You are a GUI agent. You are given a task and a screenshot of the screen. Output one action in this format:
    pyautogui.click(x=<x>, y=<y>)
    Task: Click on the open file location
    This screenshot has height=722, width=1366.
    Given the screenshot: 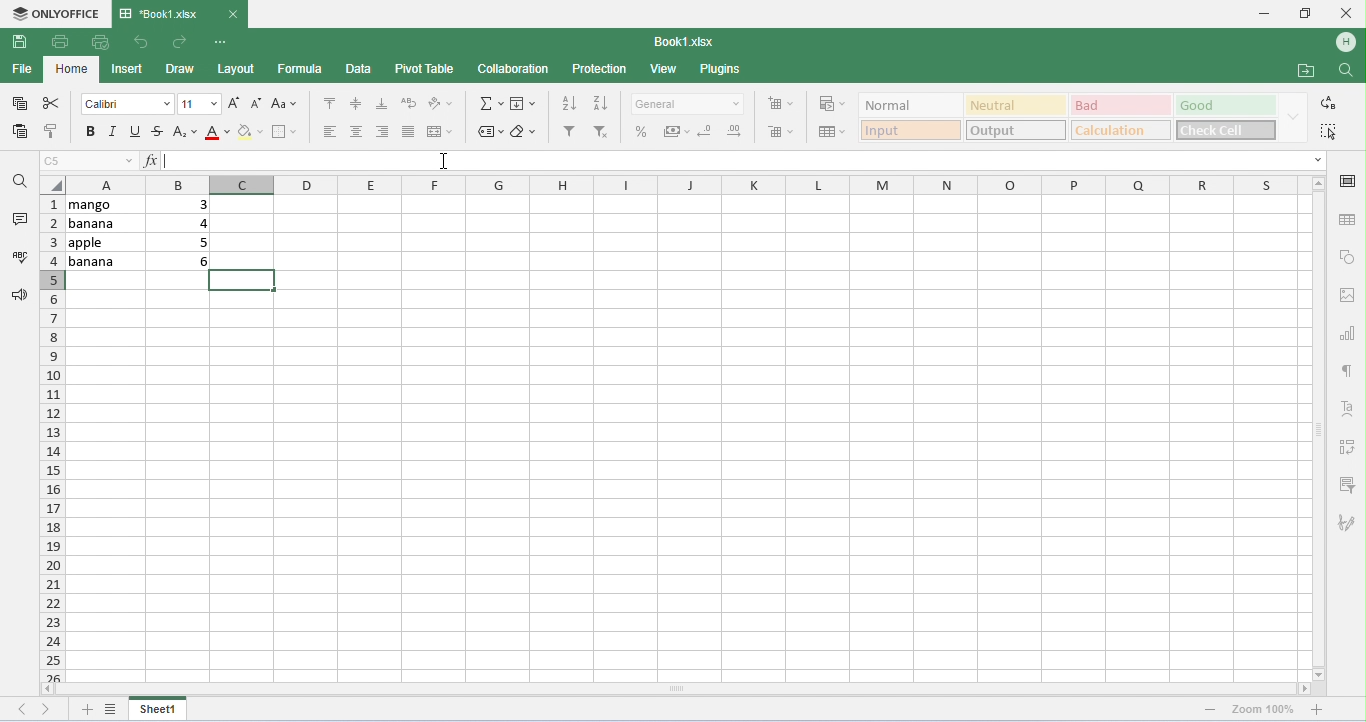 What is the action you would take?
    pyautogui.click(x=1307, y=71)
    